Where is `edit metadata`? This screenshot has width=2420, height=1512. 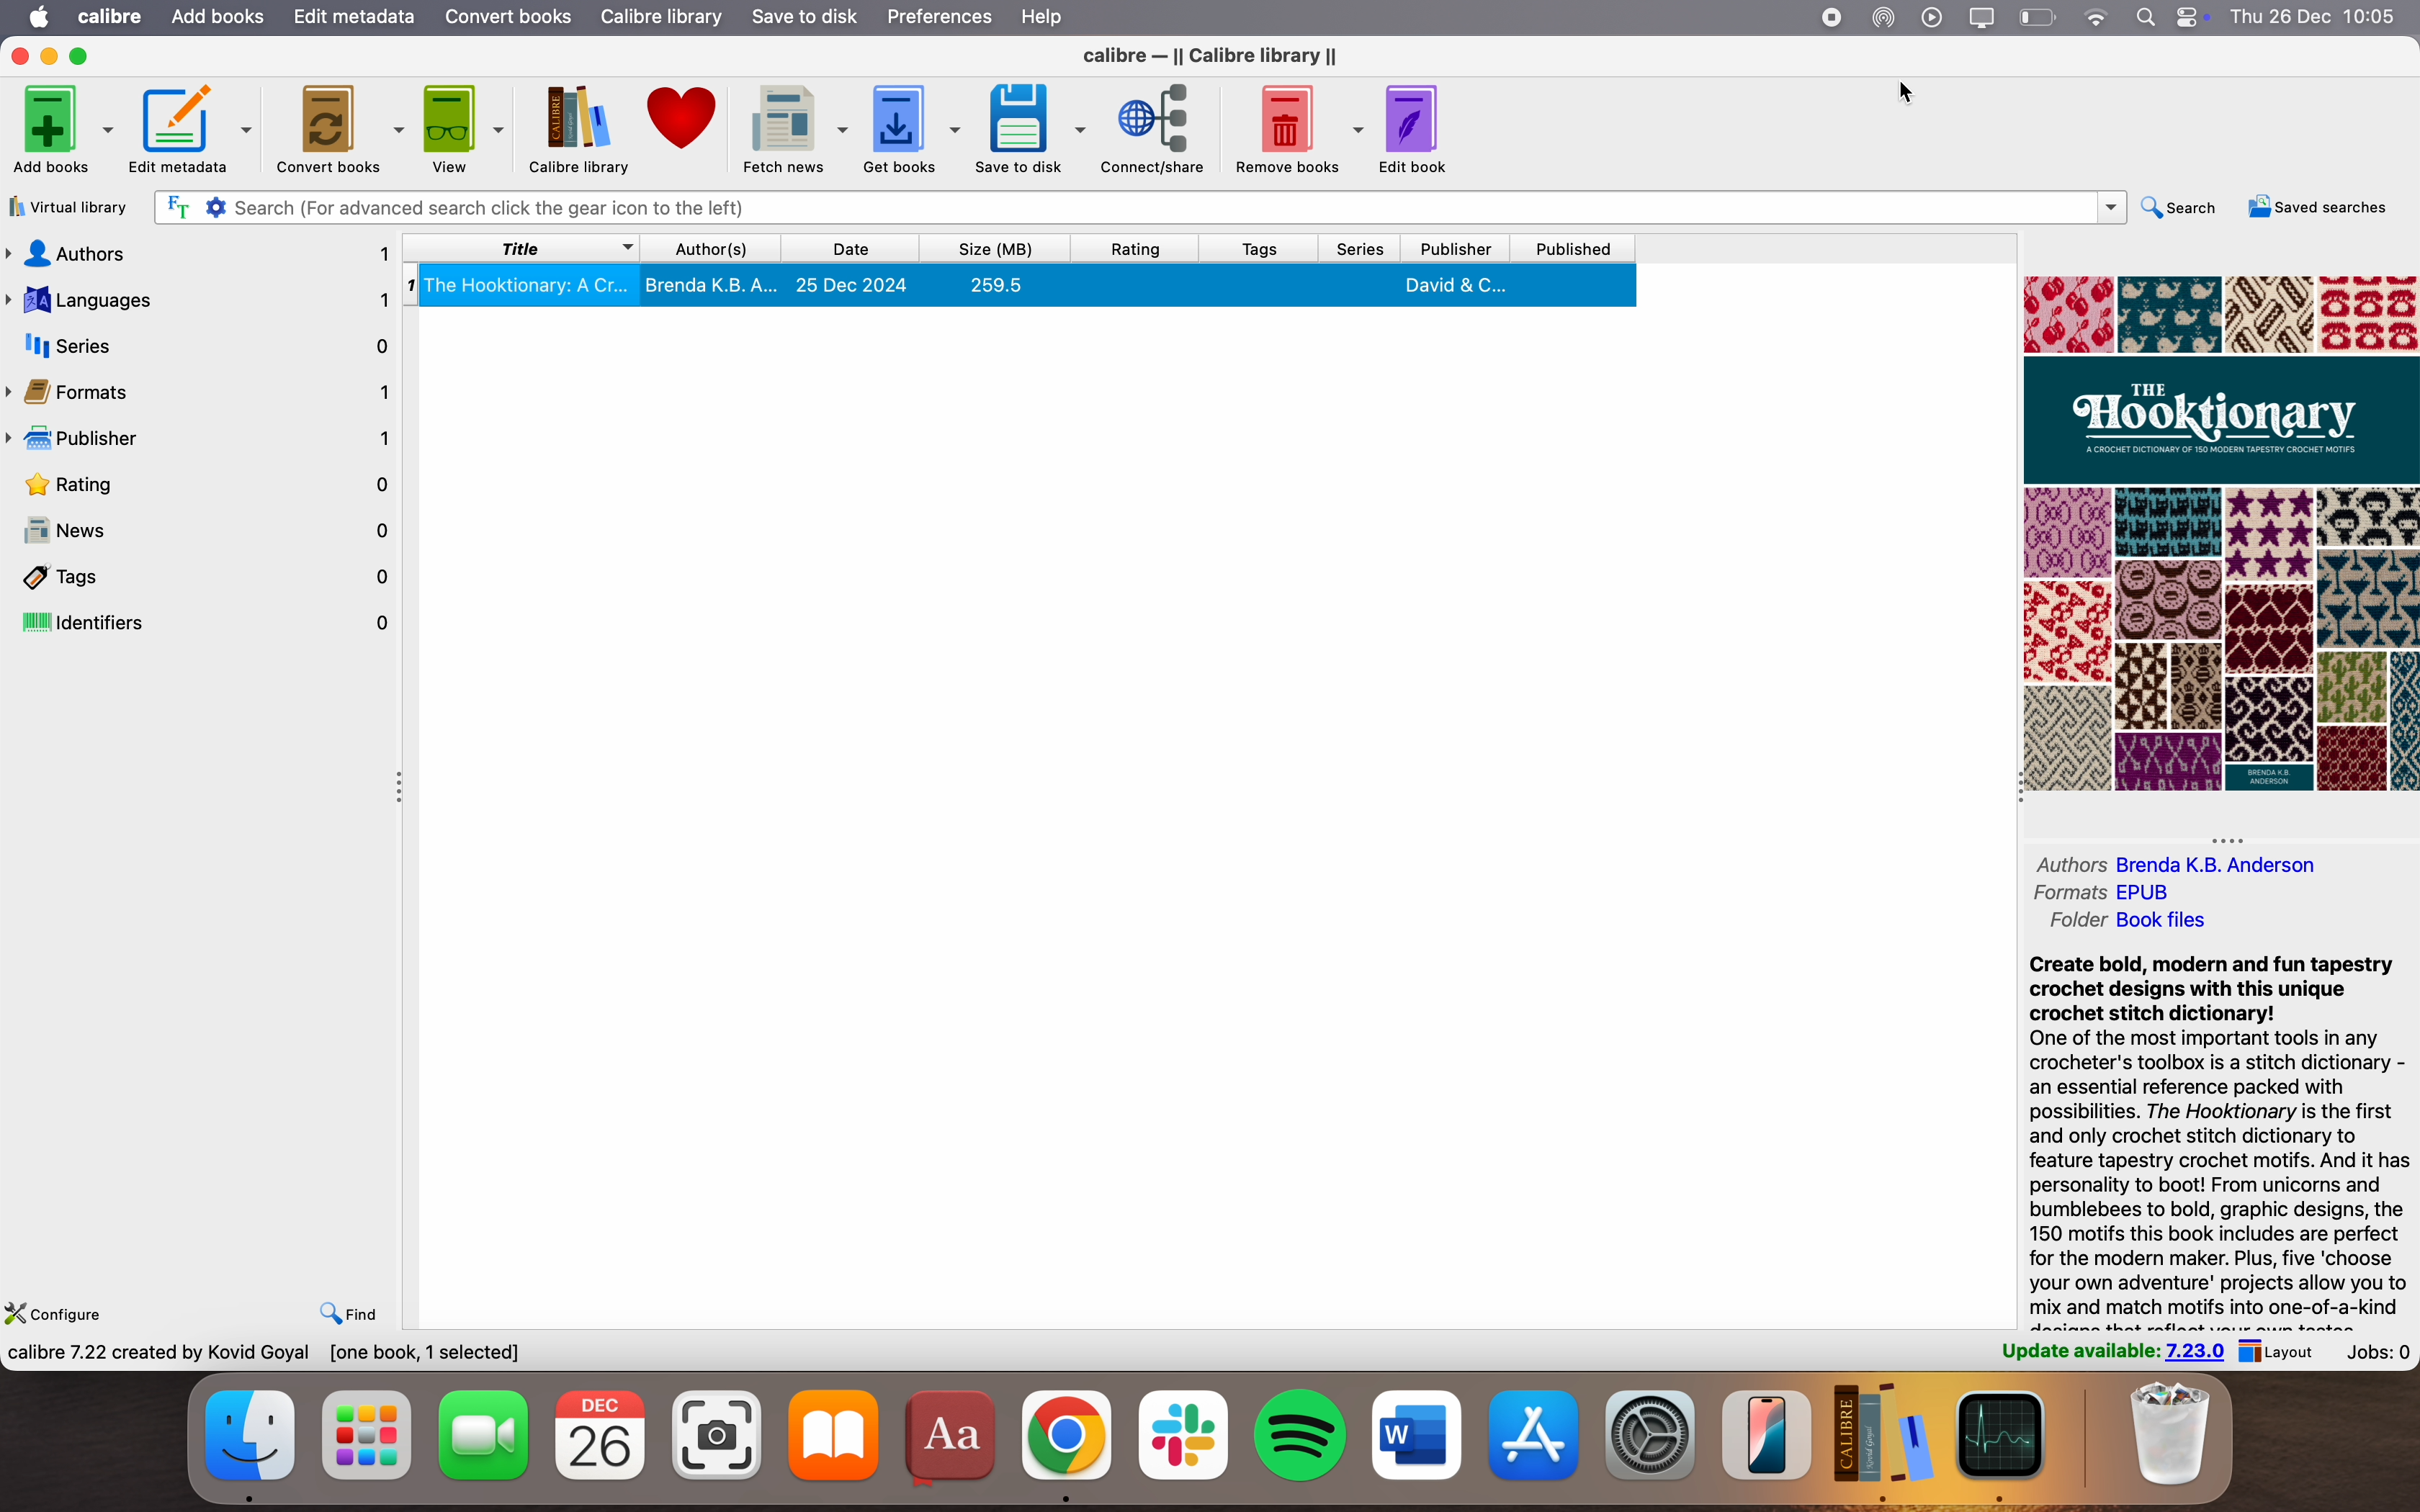 edit metadata is located at coordinates (353, 15).